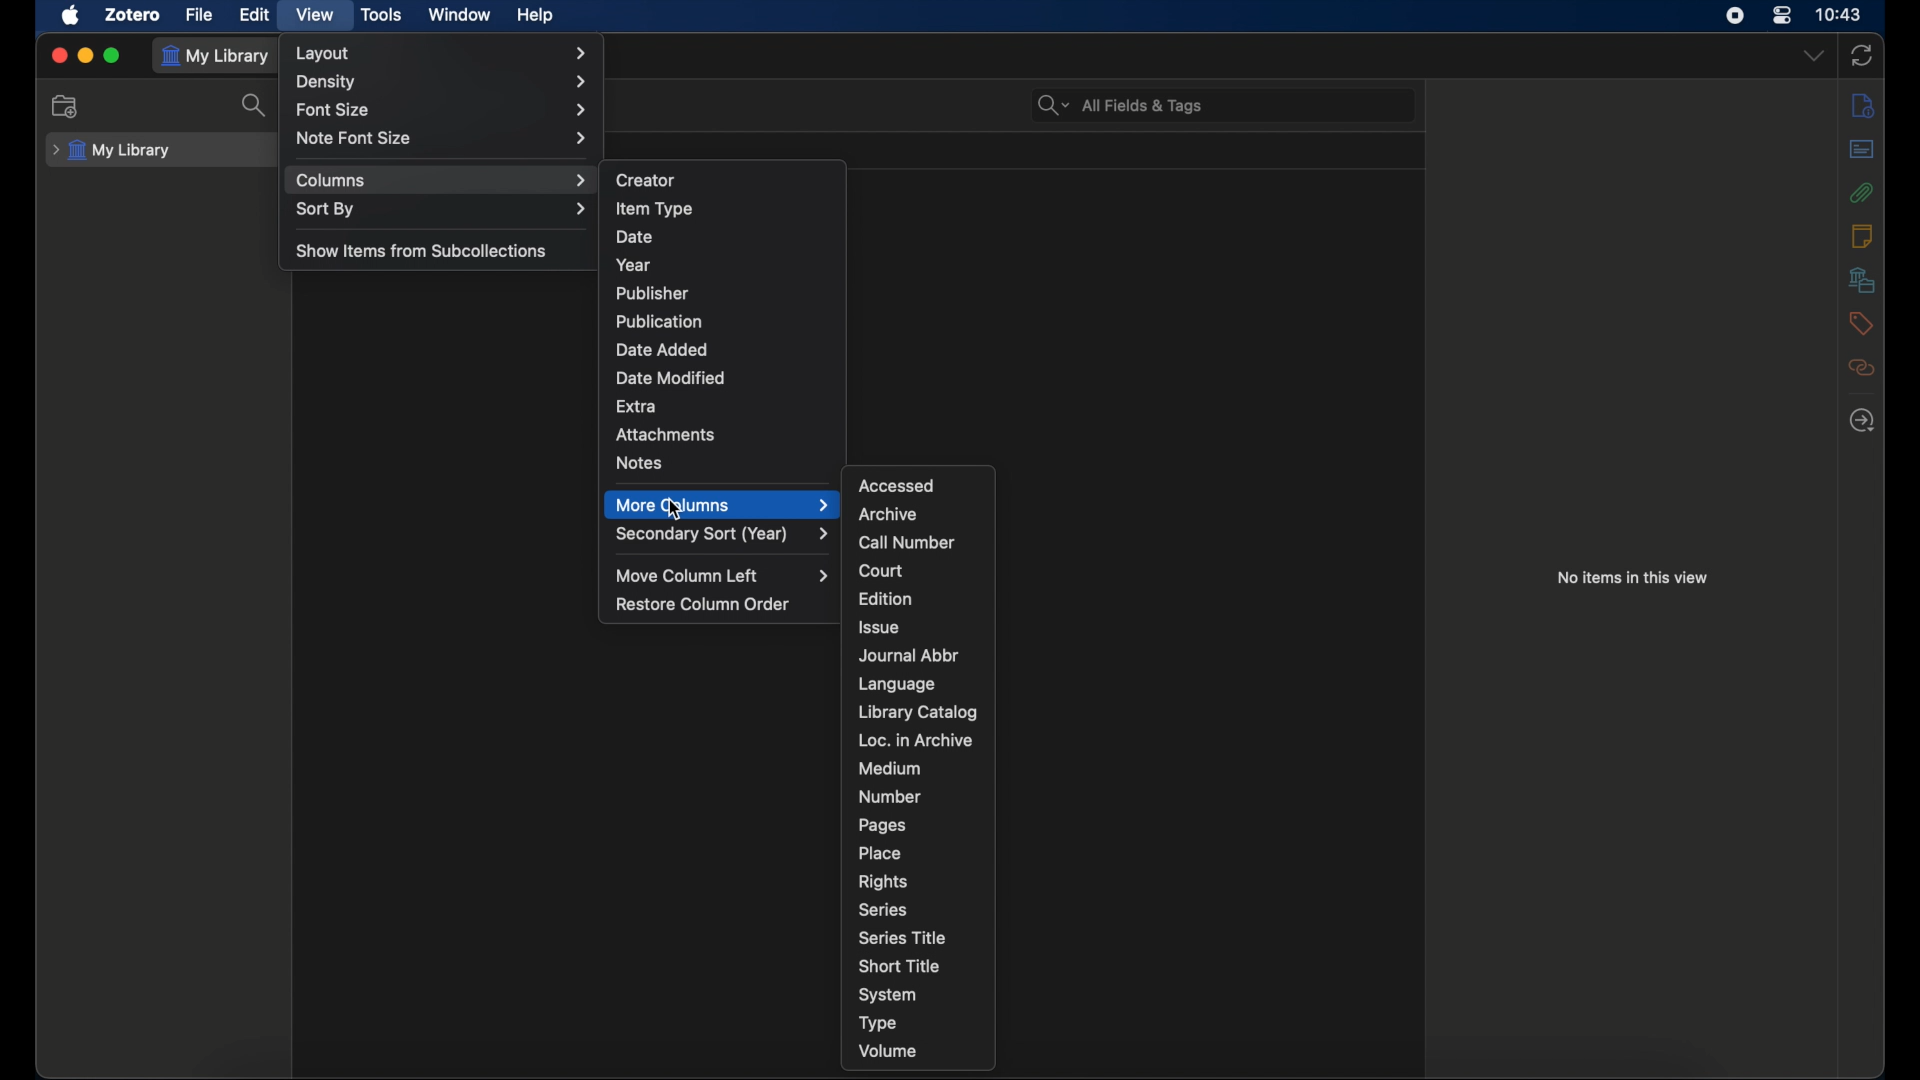  Describe the element at coordinates (884, 910) in the screenshot. I see `series` at that location.